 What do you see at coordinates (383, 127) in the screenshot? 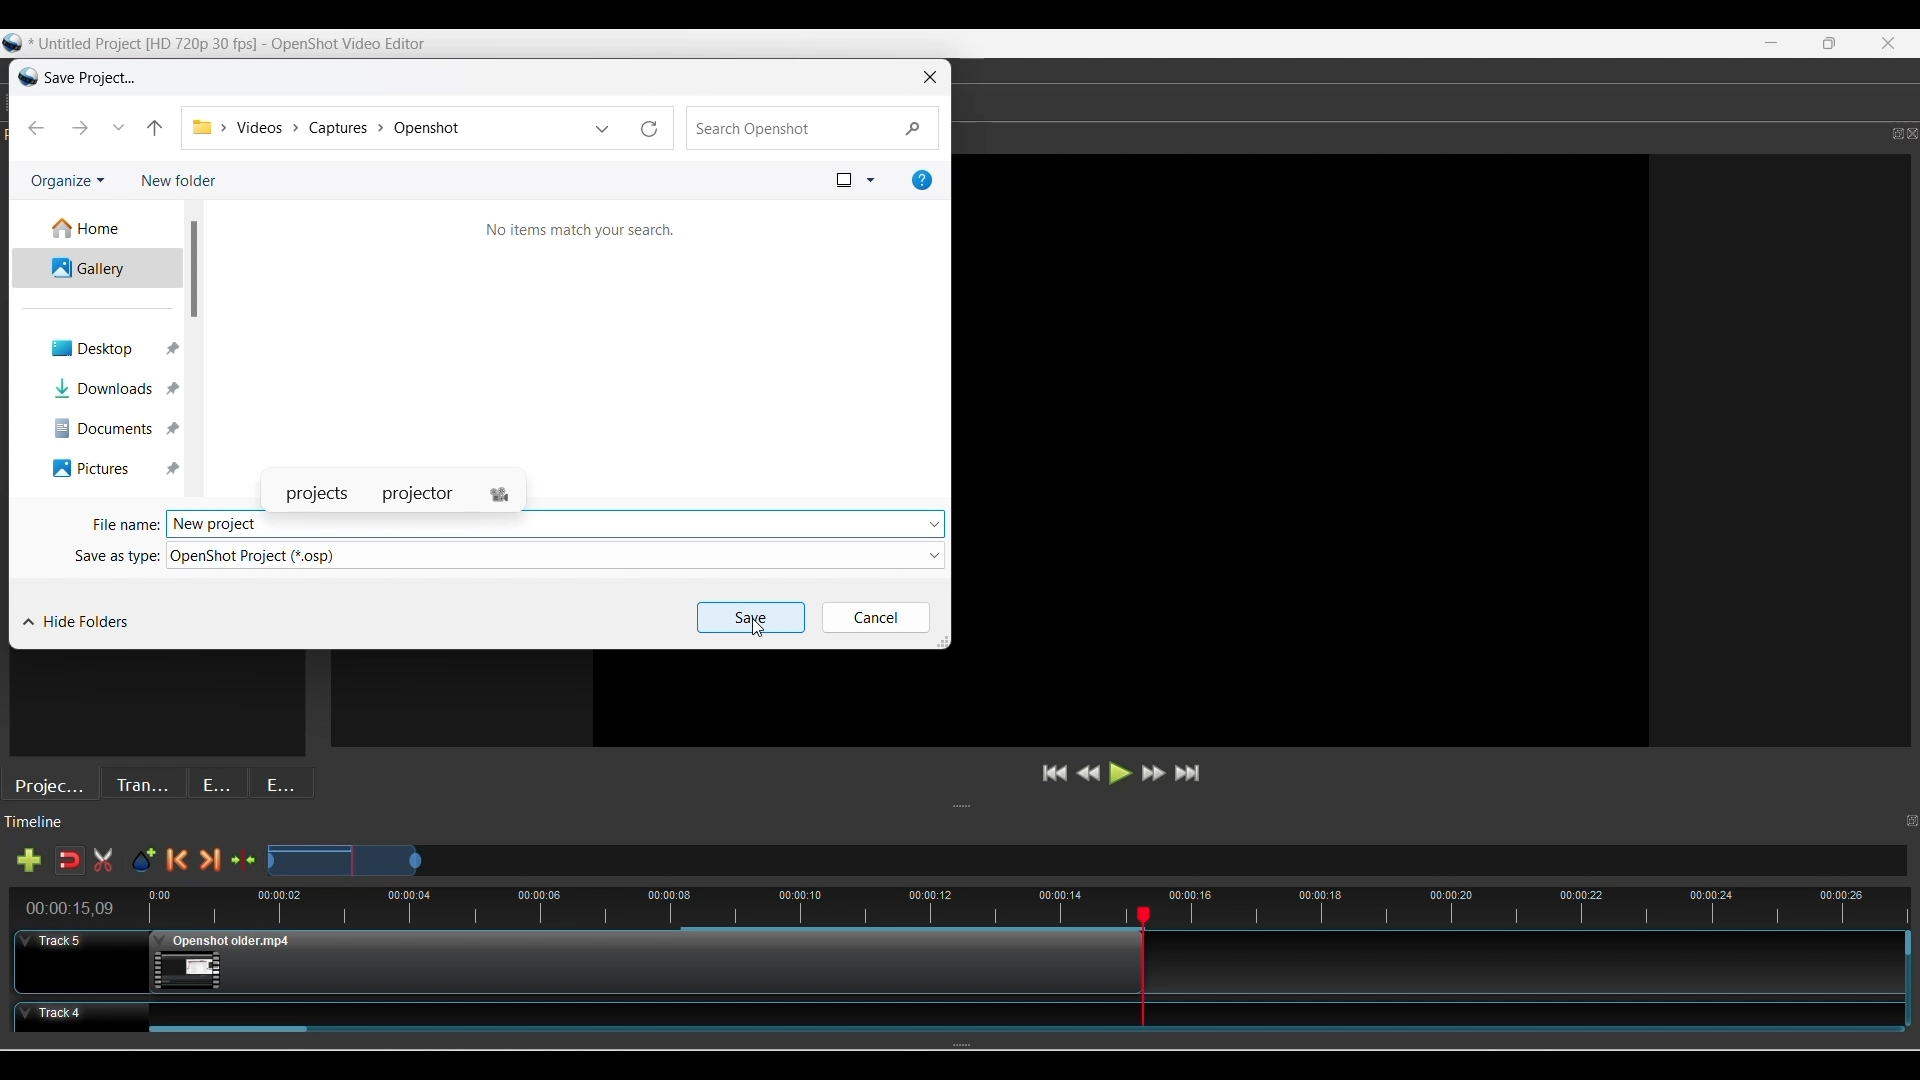
I see `Folder location` at bounding box center [383, 127].